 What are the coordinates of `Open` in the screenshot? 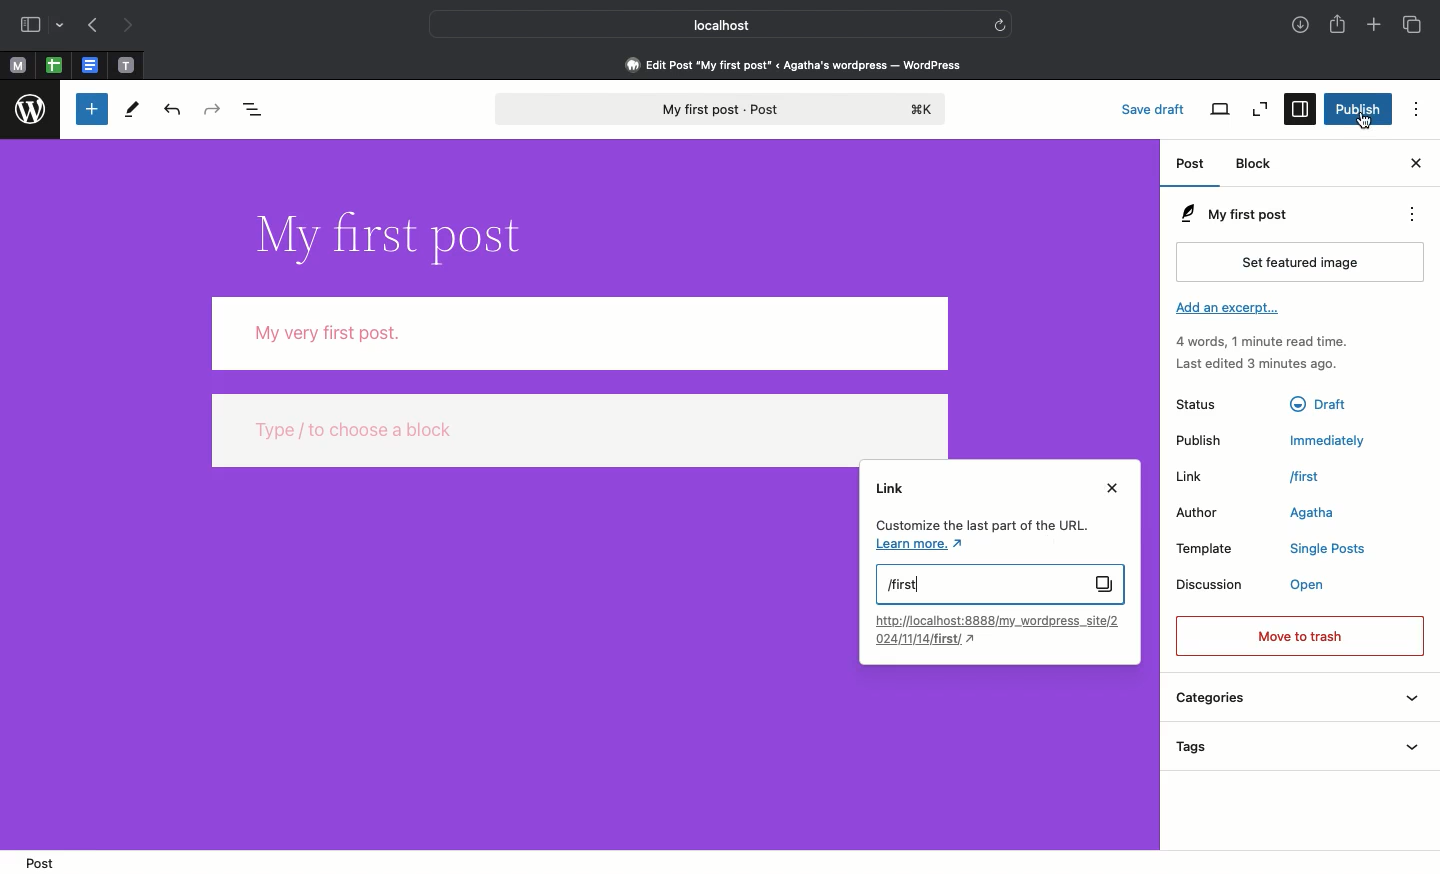 It's located at (1314, 585).